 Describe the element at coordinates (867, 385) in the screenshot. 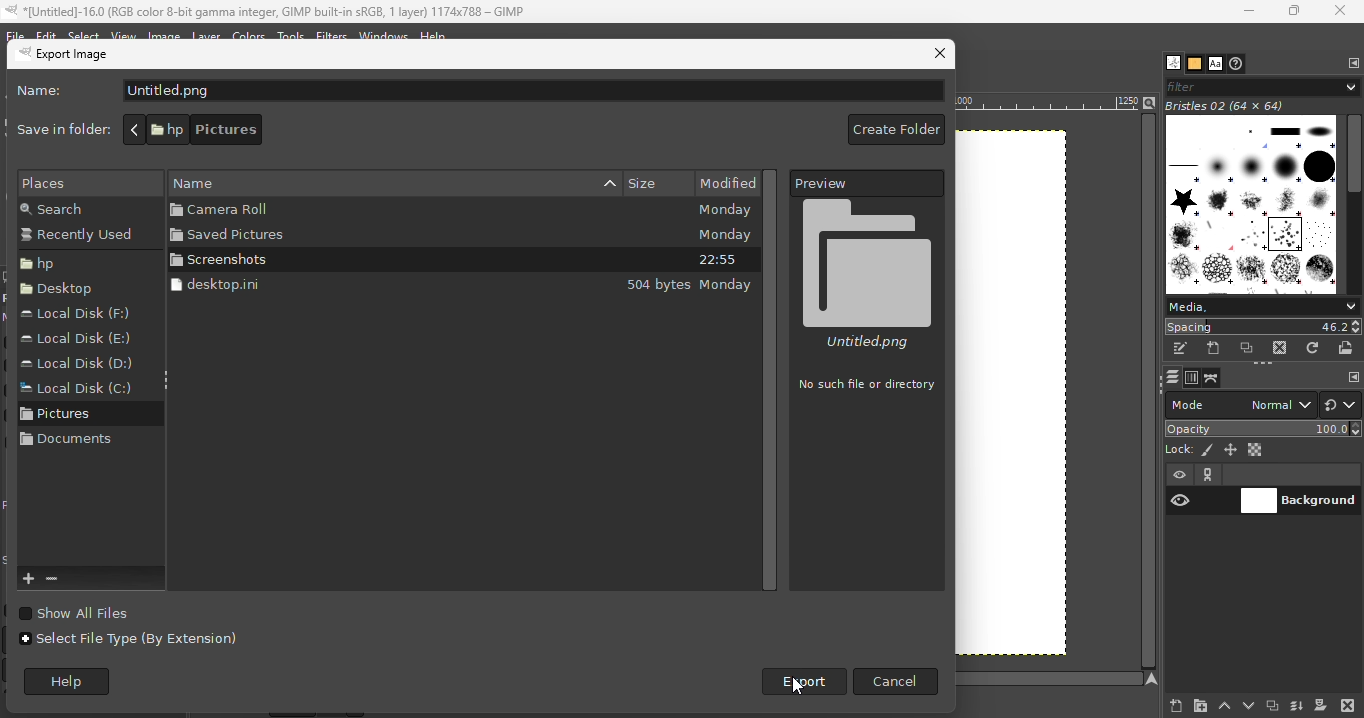

I see `No such file or directory` at that location.